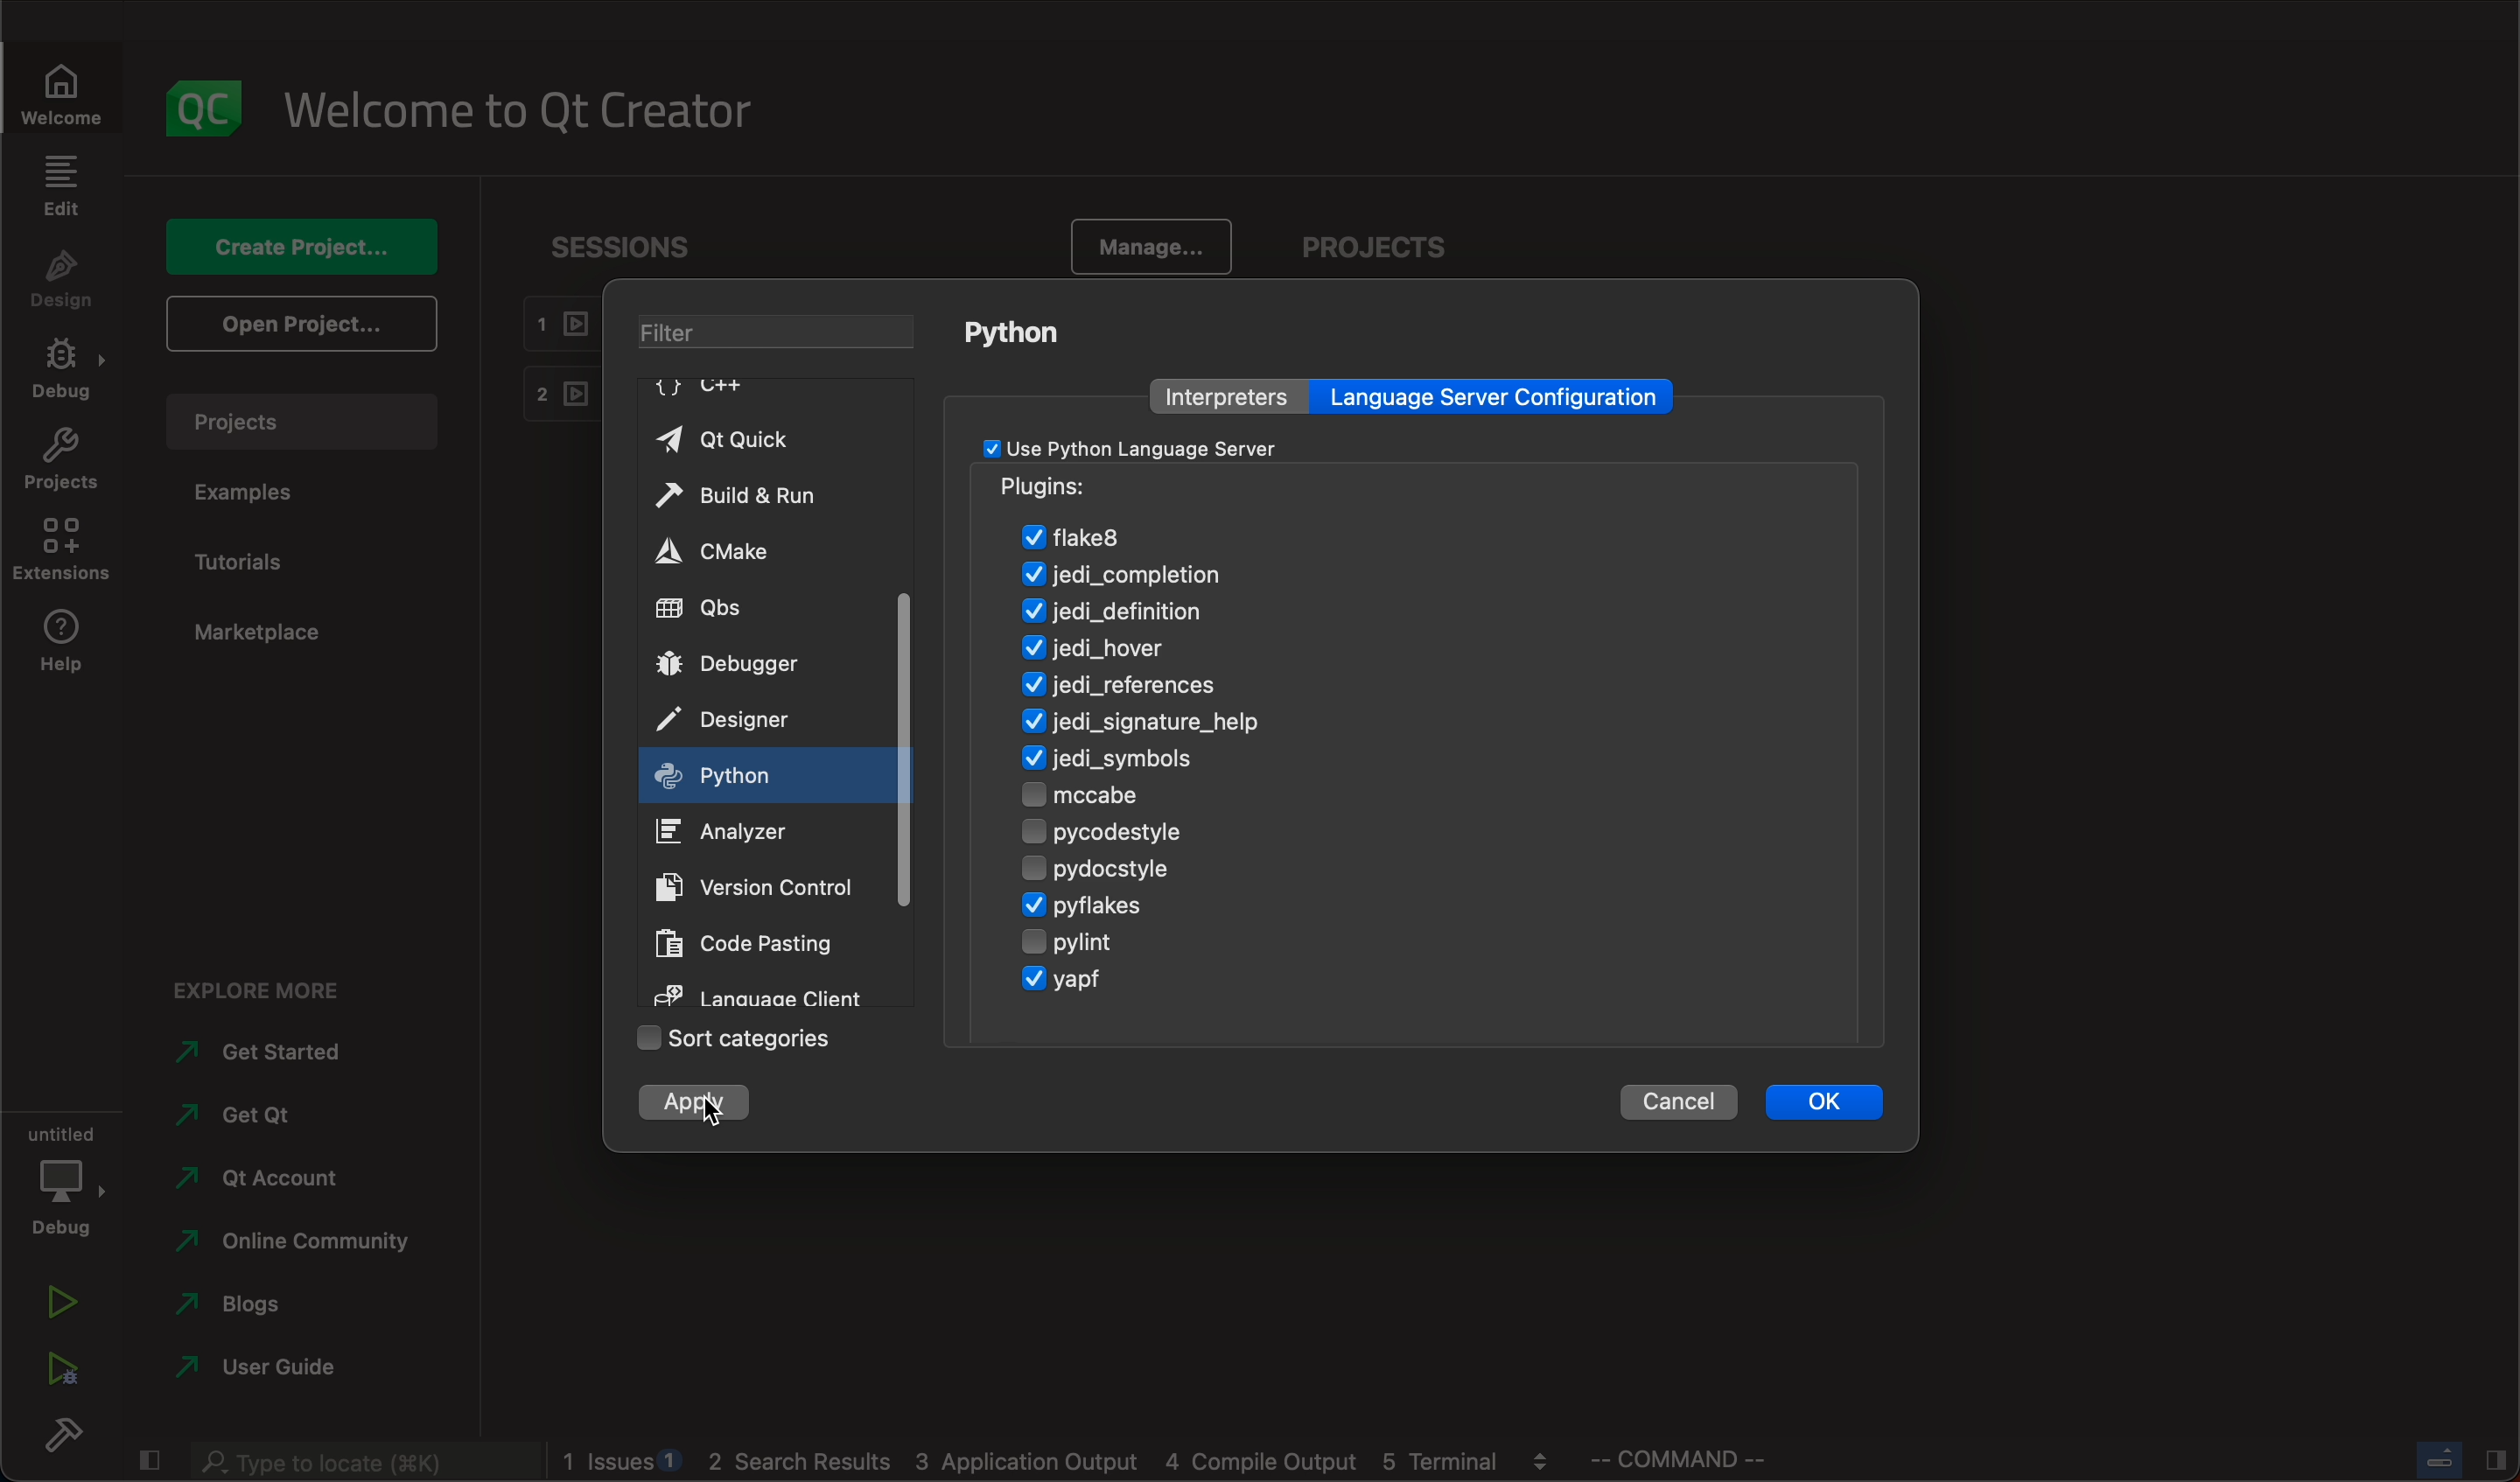  I want to click on projects, so click(301, 422).